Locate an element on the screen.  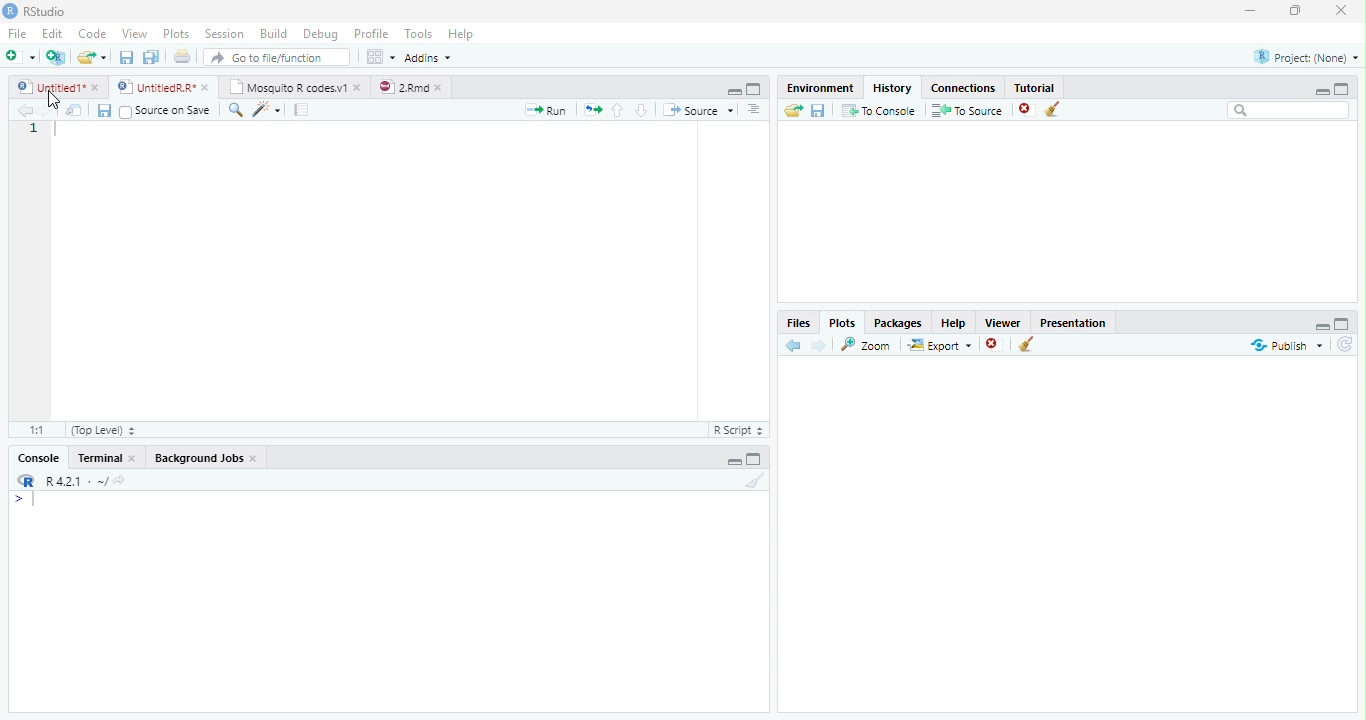
View is located at coordinates (135, 32).